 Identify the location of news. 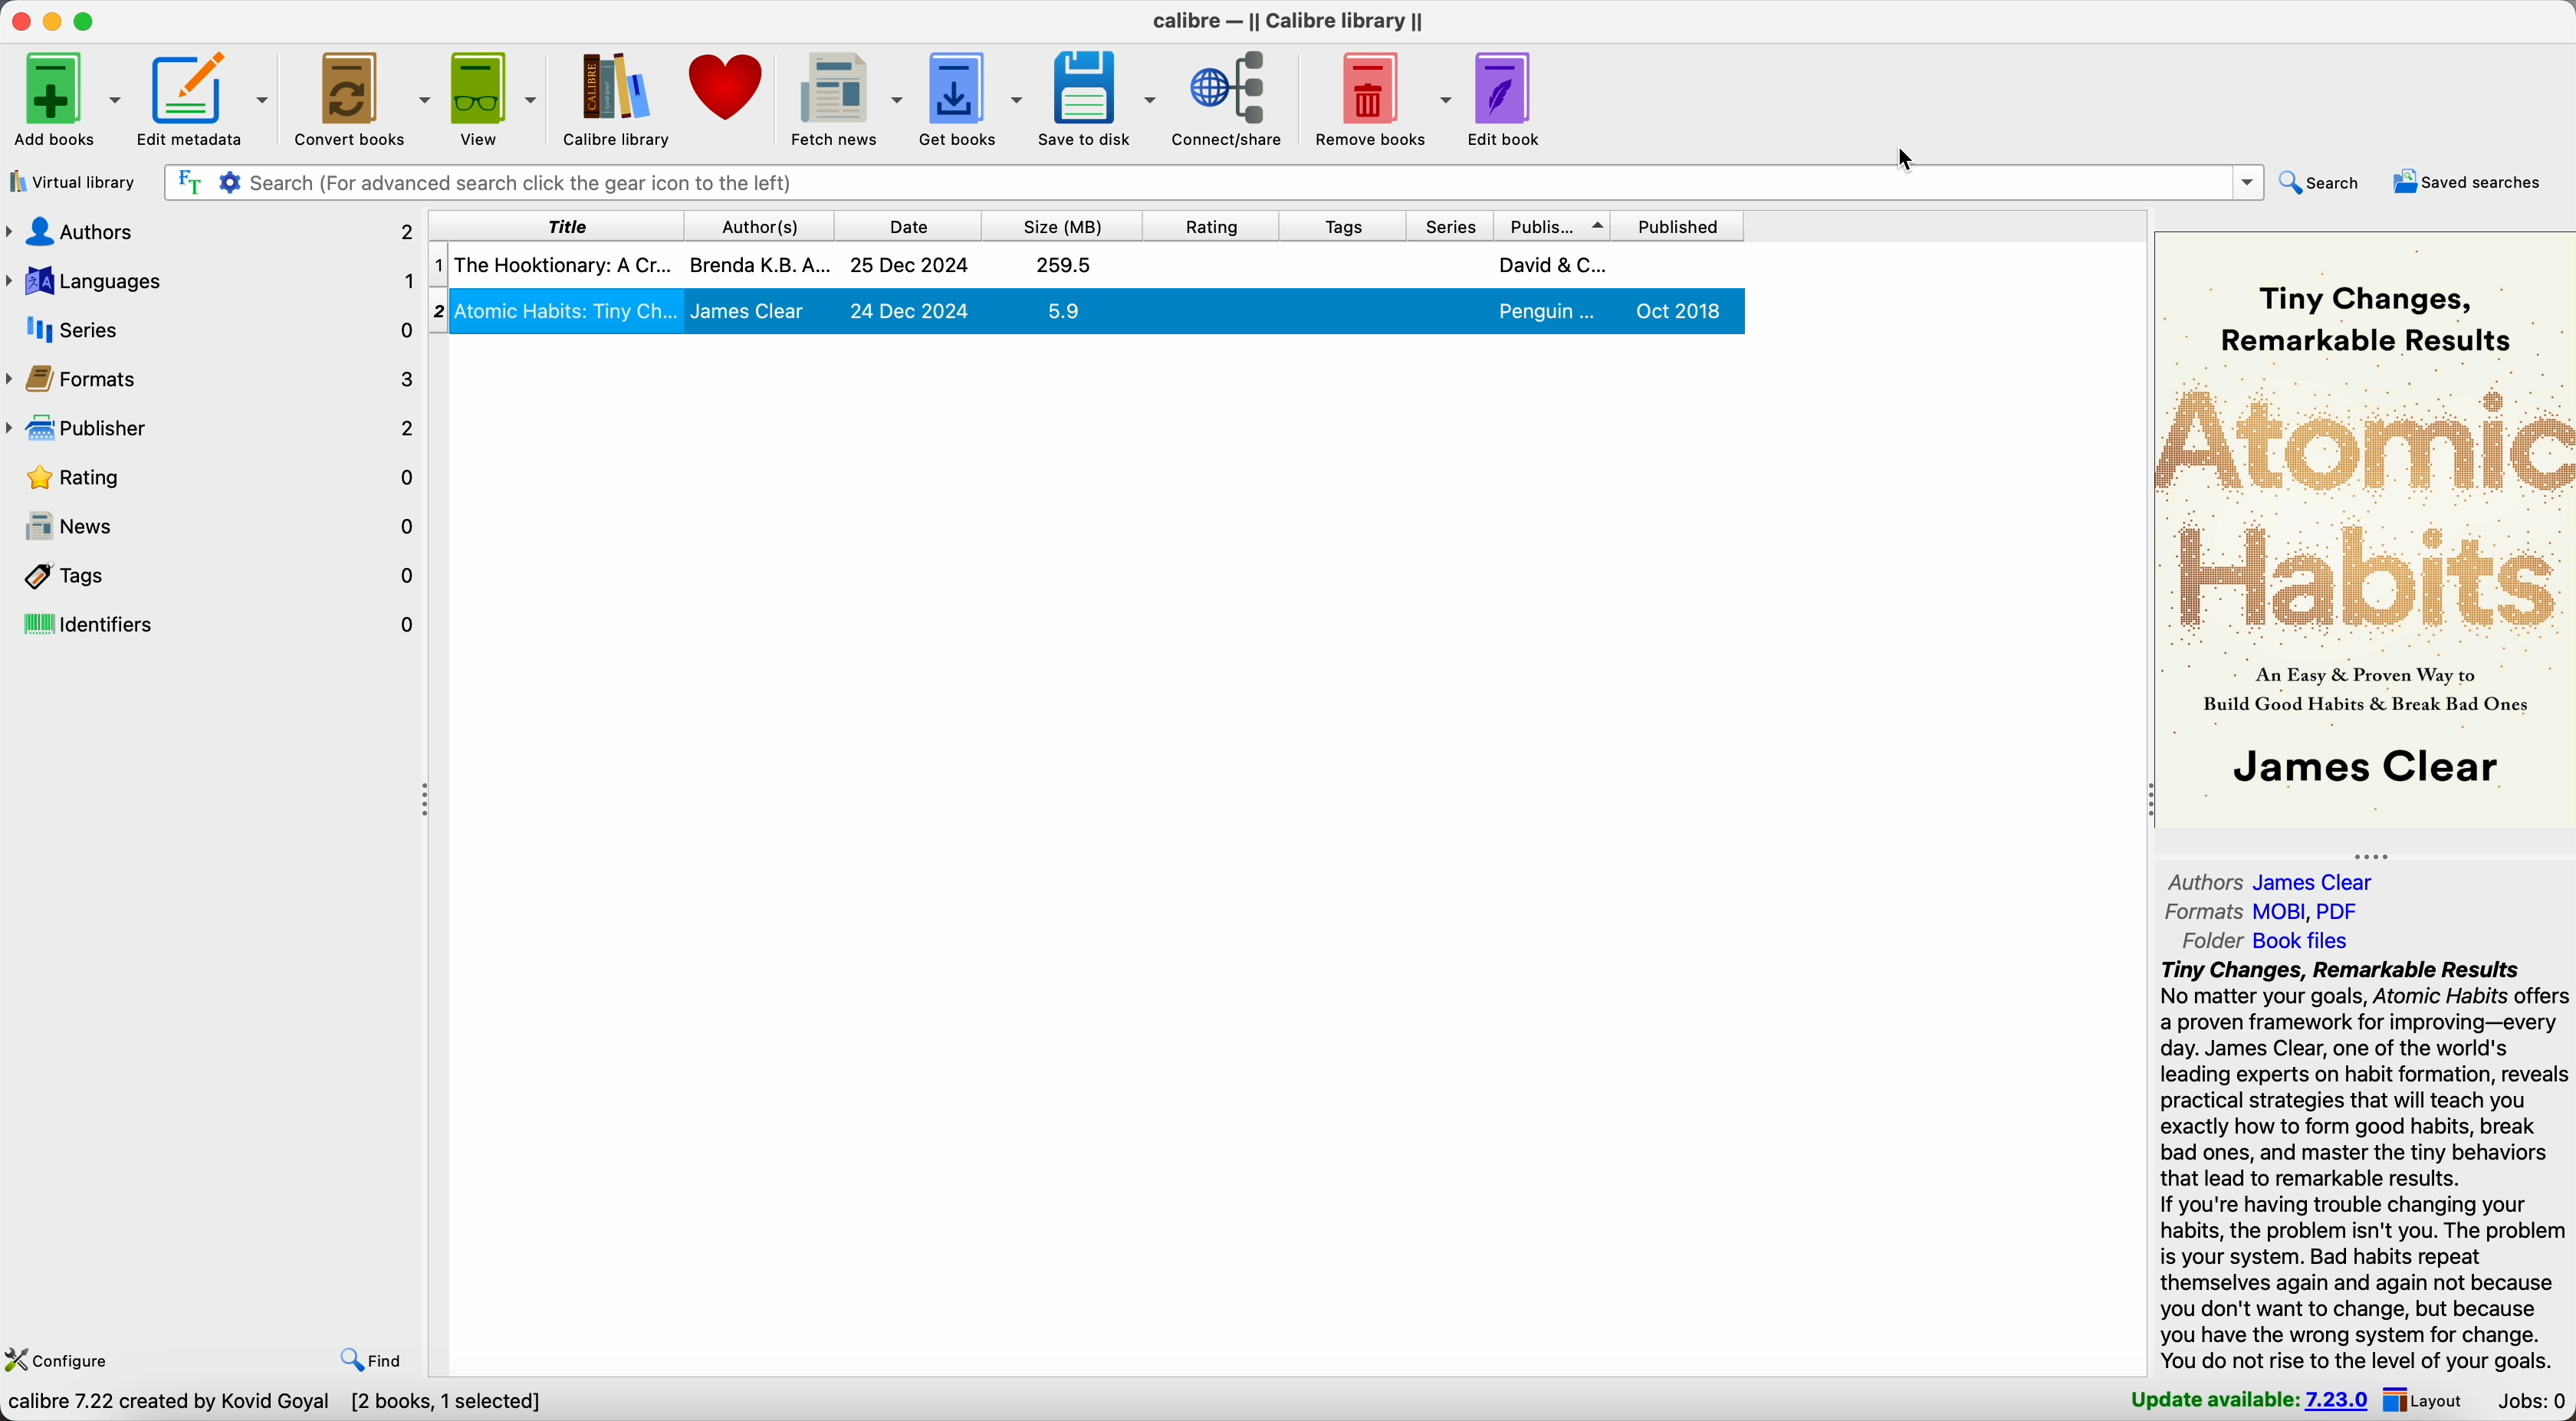
(214, 527).